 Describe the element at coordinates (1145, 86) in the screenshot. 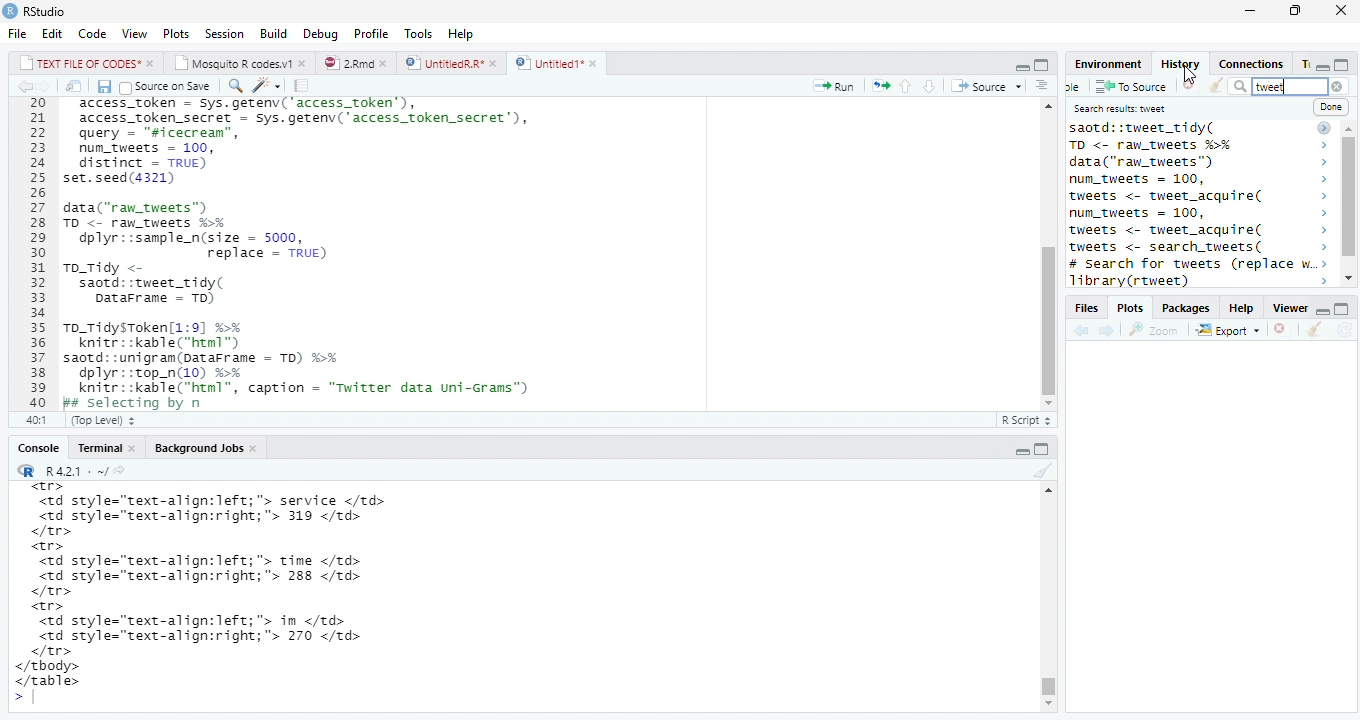

I see `To source` at that location.